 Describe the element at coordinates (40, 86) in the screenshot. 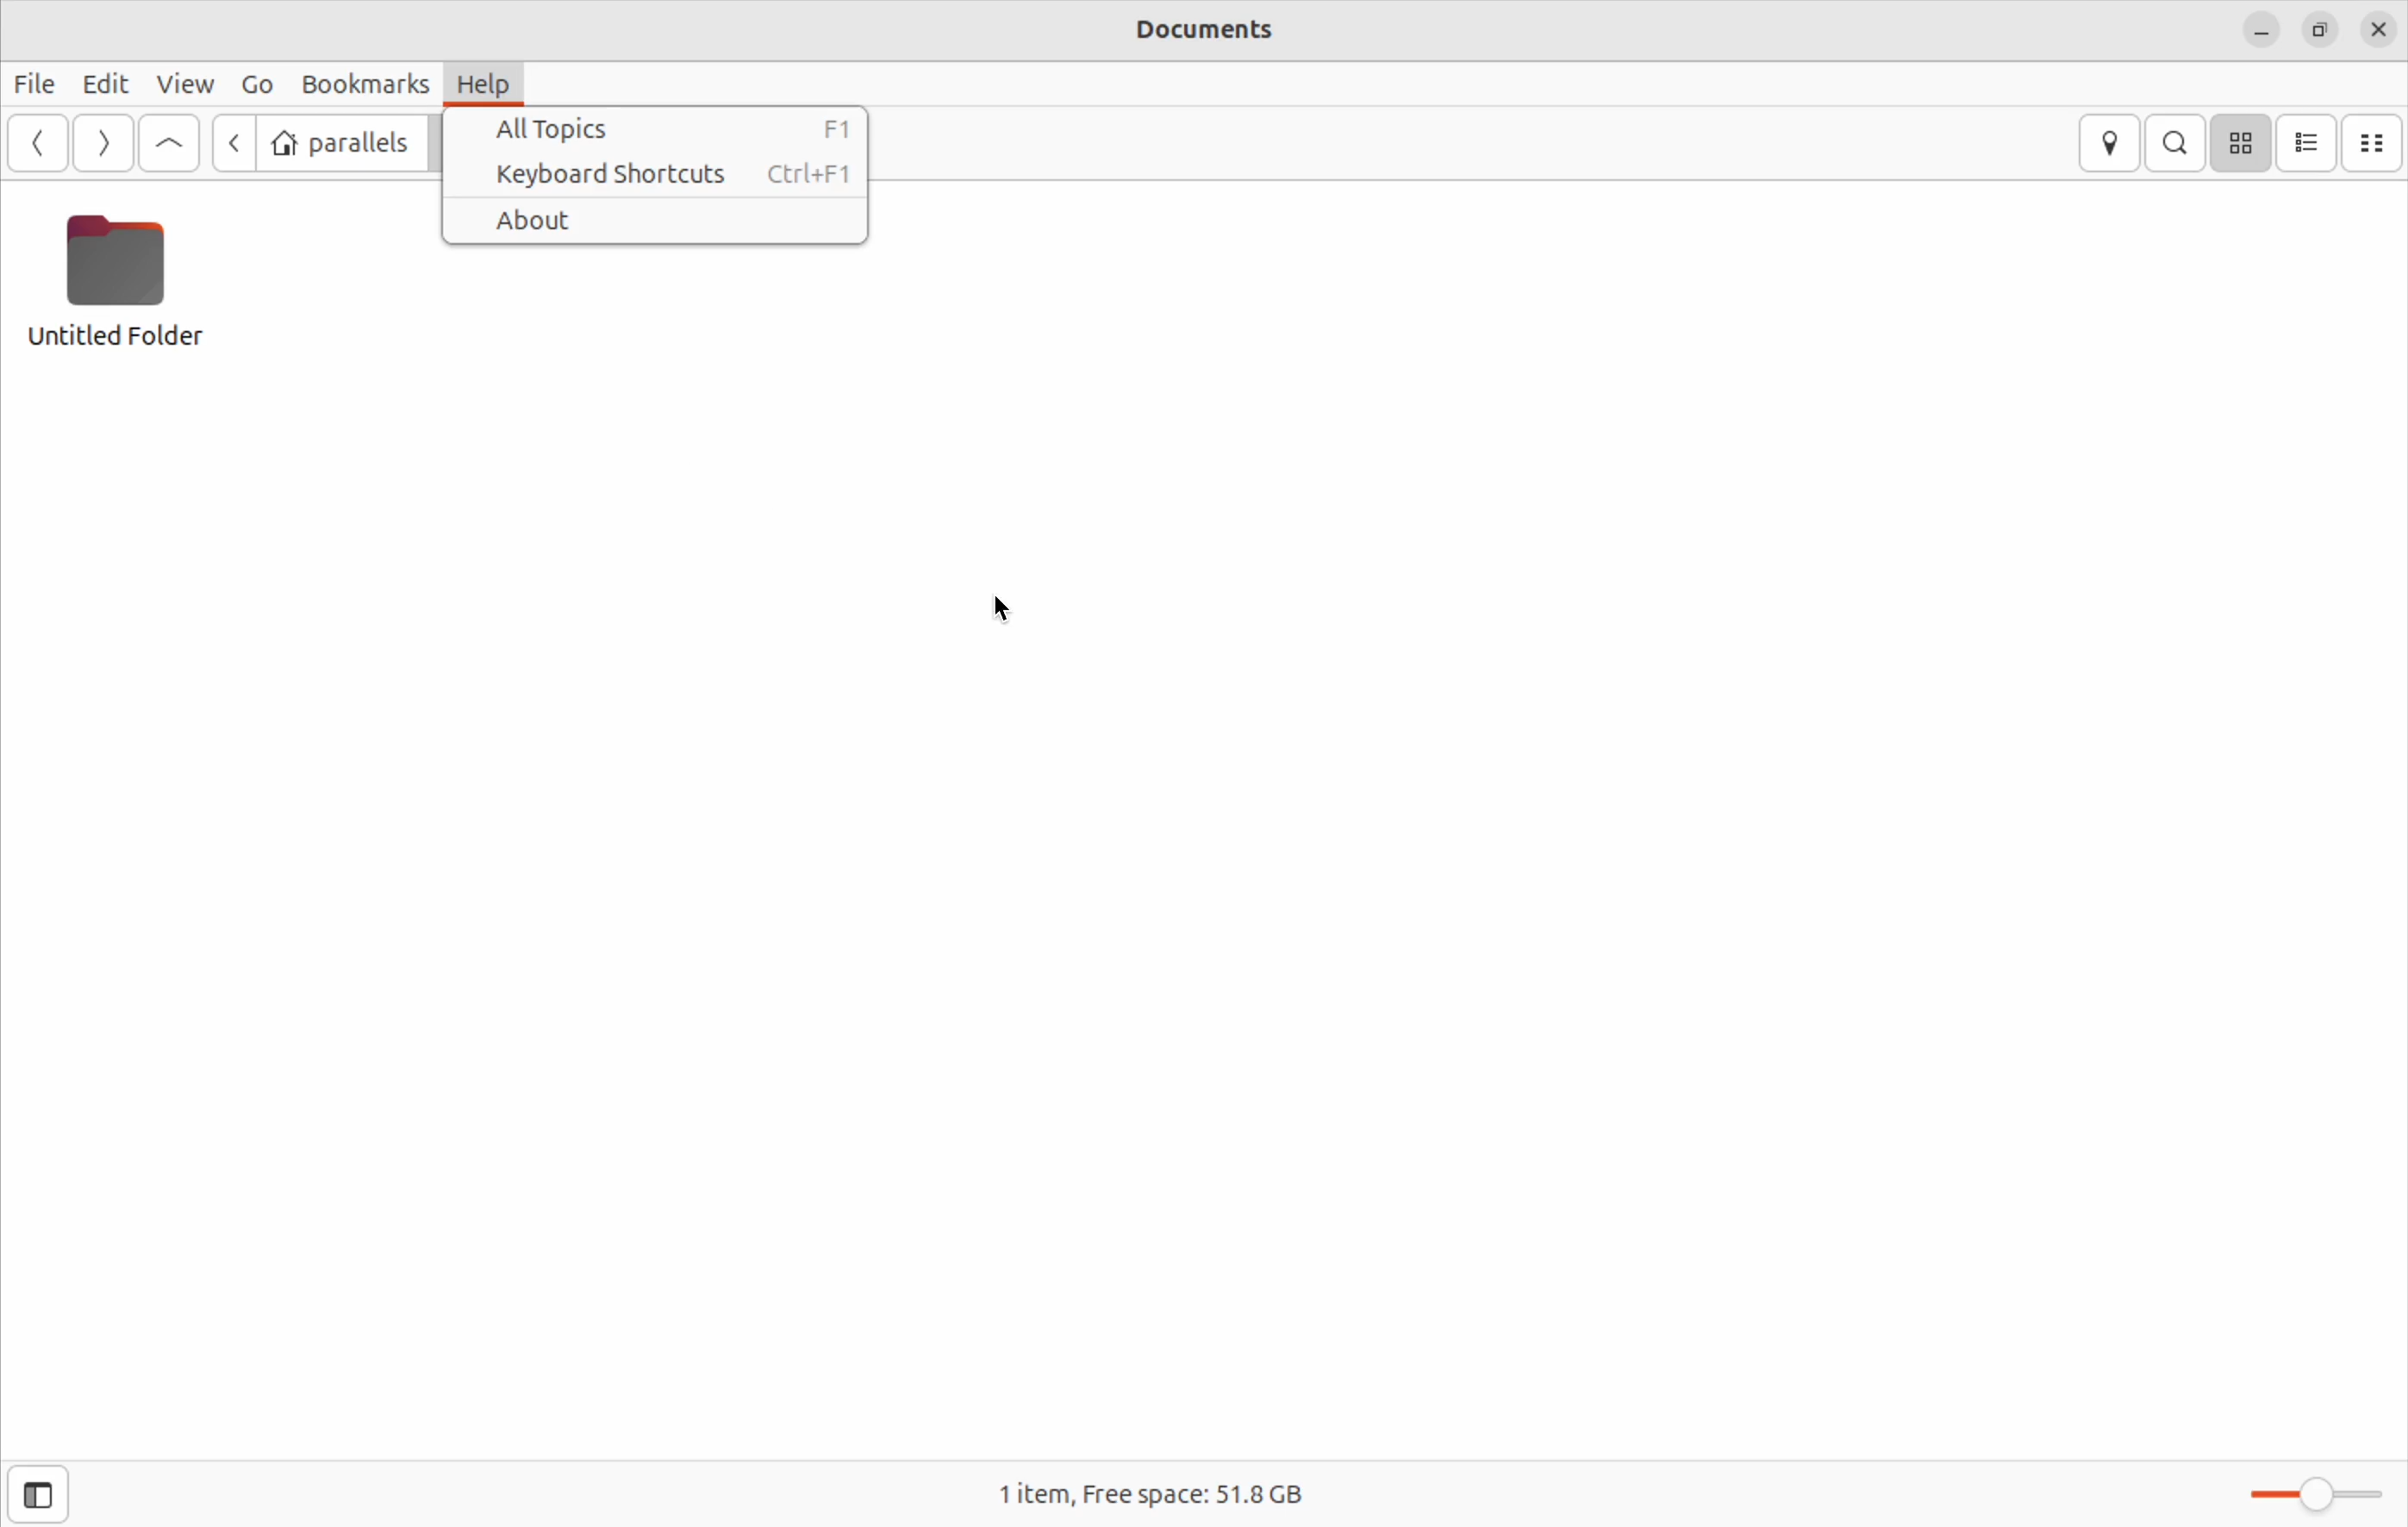

I see `Files` at that location.